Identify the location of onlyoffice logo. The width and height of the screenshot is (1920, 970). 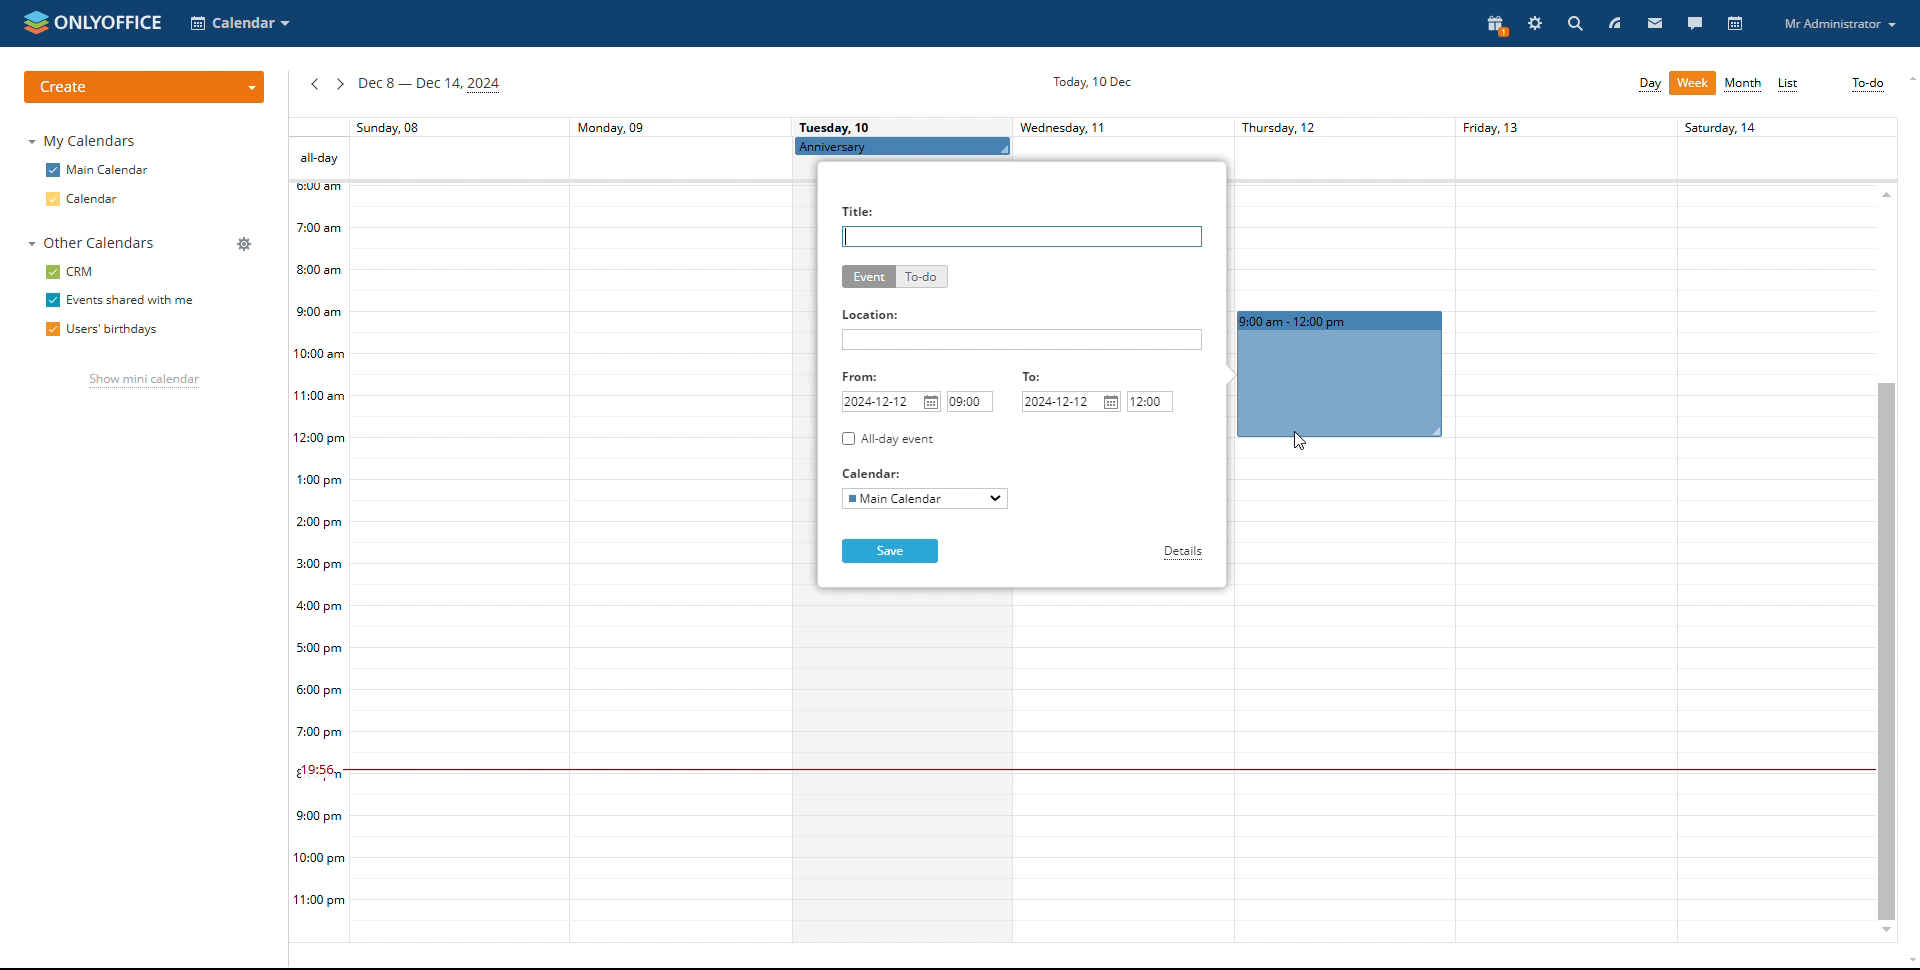
(35, 22).